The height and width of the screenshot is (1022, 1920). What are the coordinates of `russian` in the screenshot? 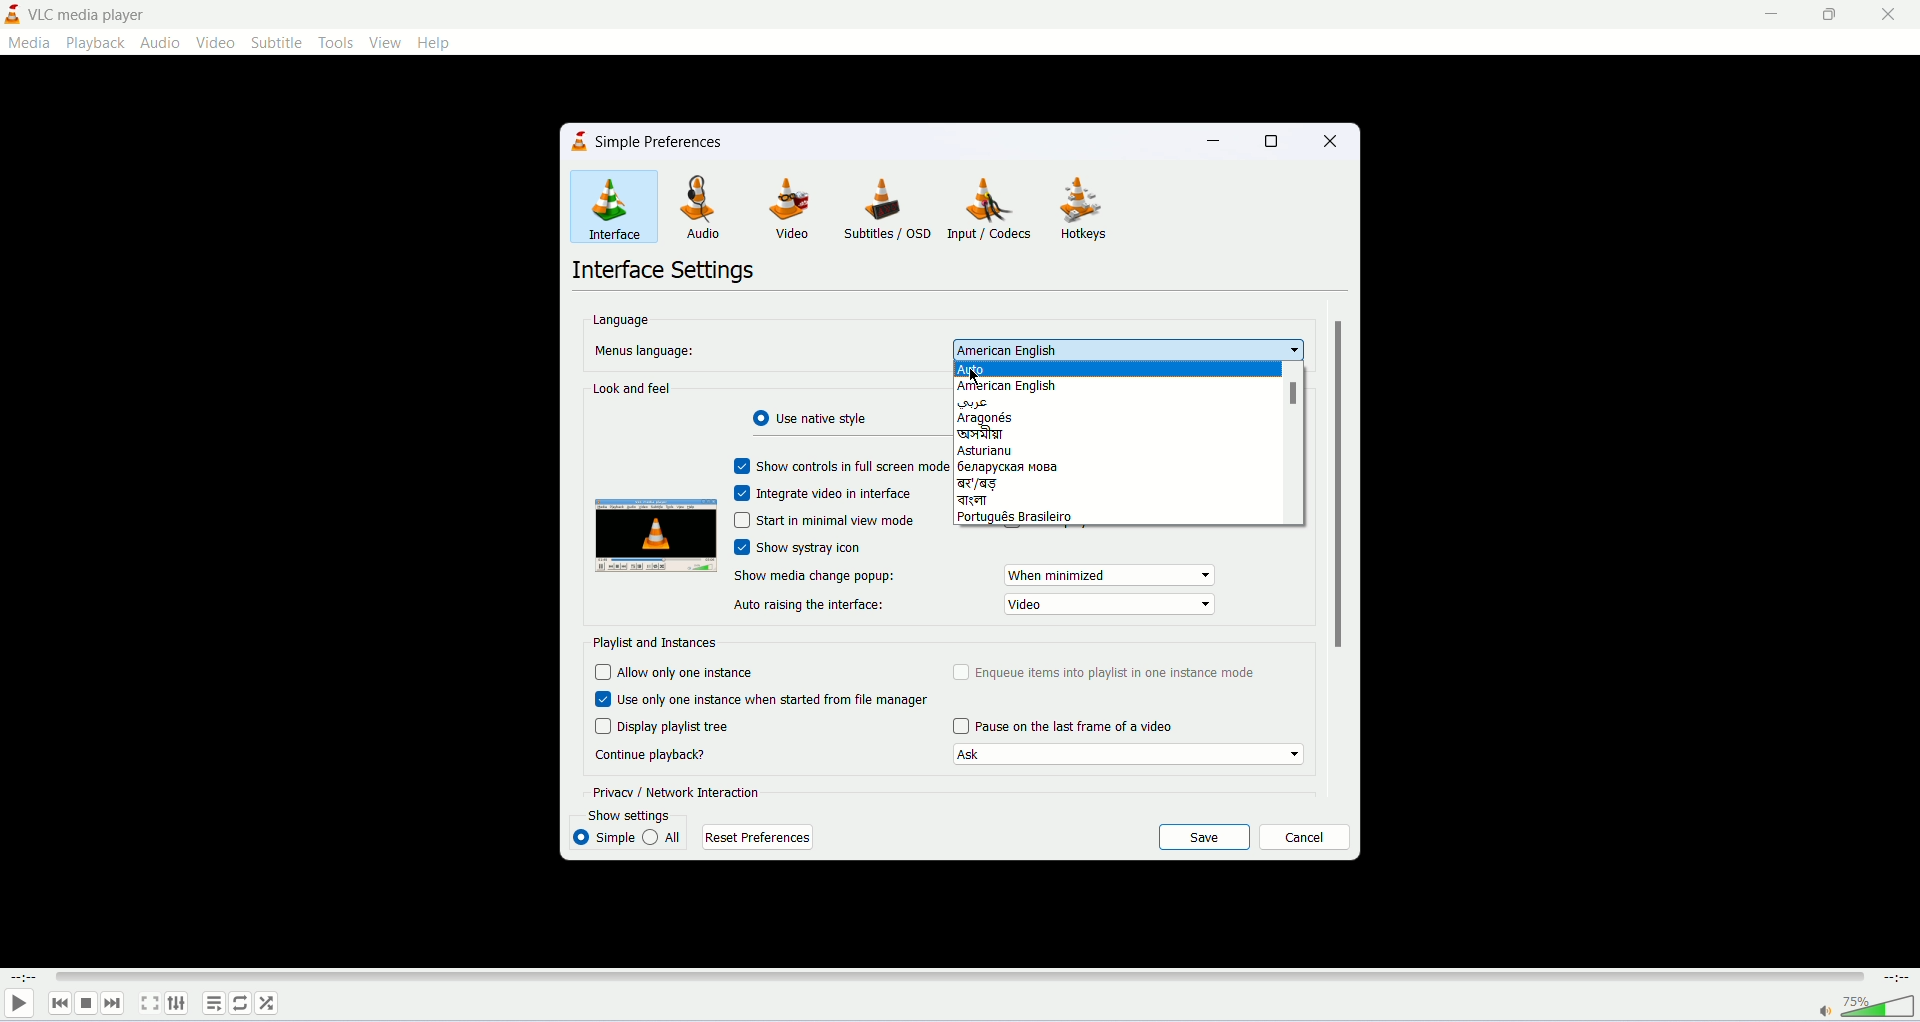 It's located at (1119, 466).